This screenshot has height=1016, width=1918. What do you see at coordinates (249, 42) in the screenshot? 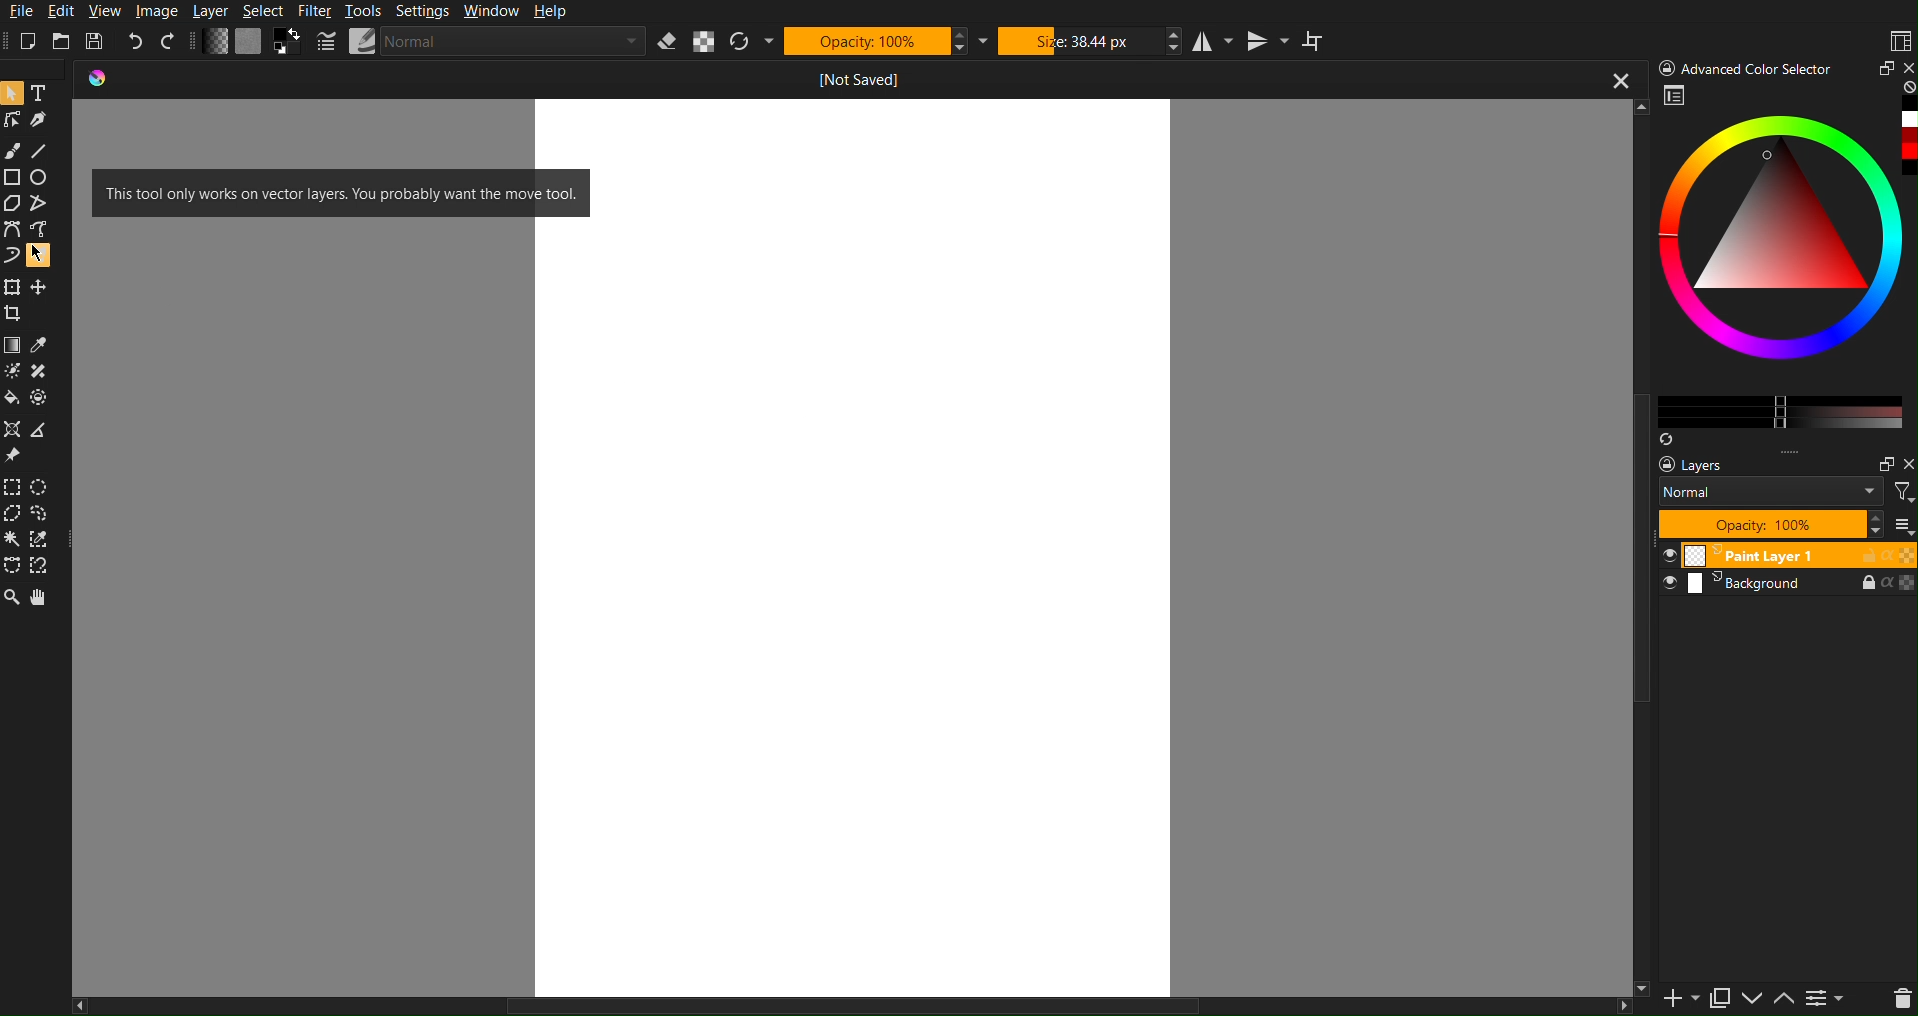
I see `Texture` at bounding box center [249, 42].